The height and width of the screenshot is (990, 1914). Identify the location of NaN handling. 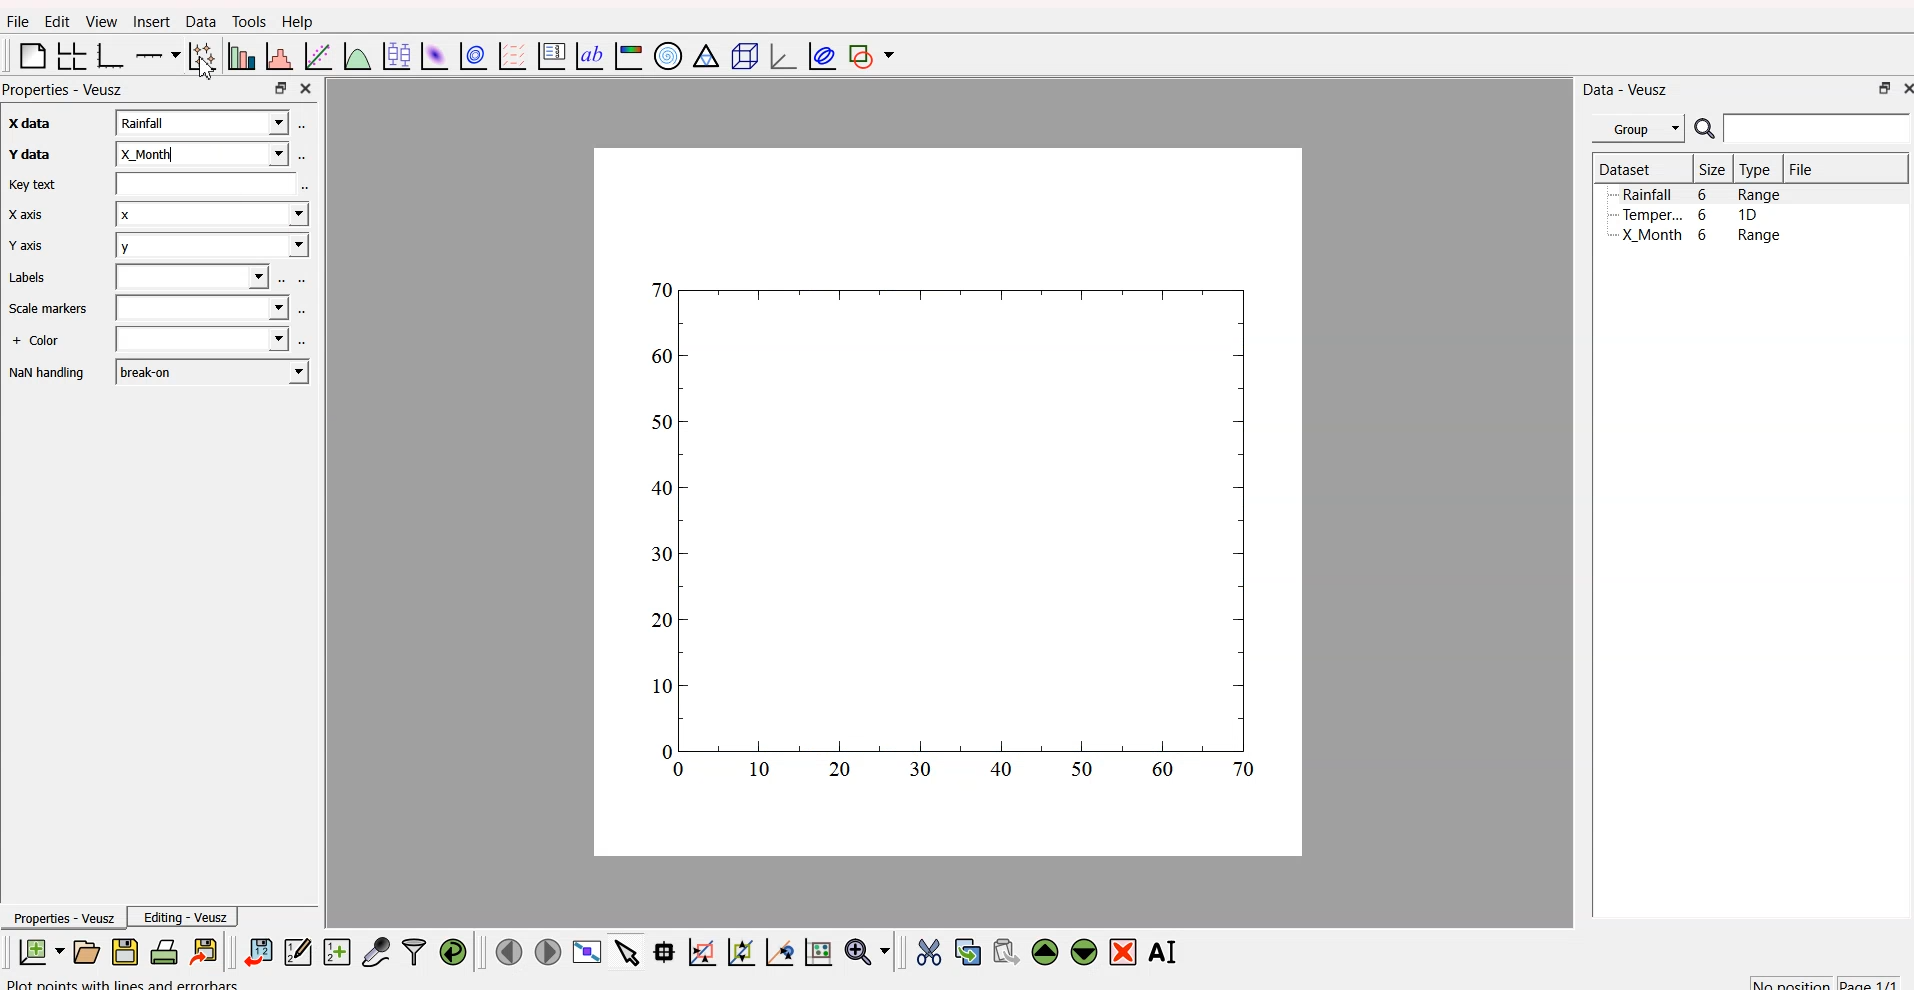
(48, 374).